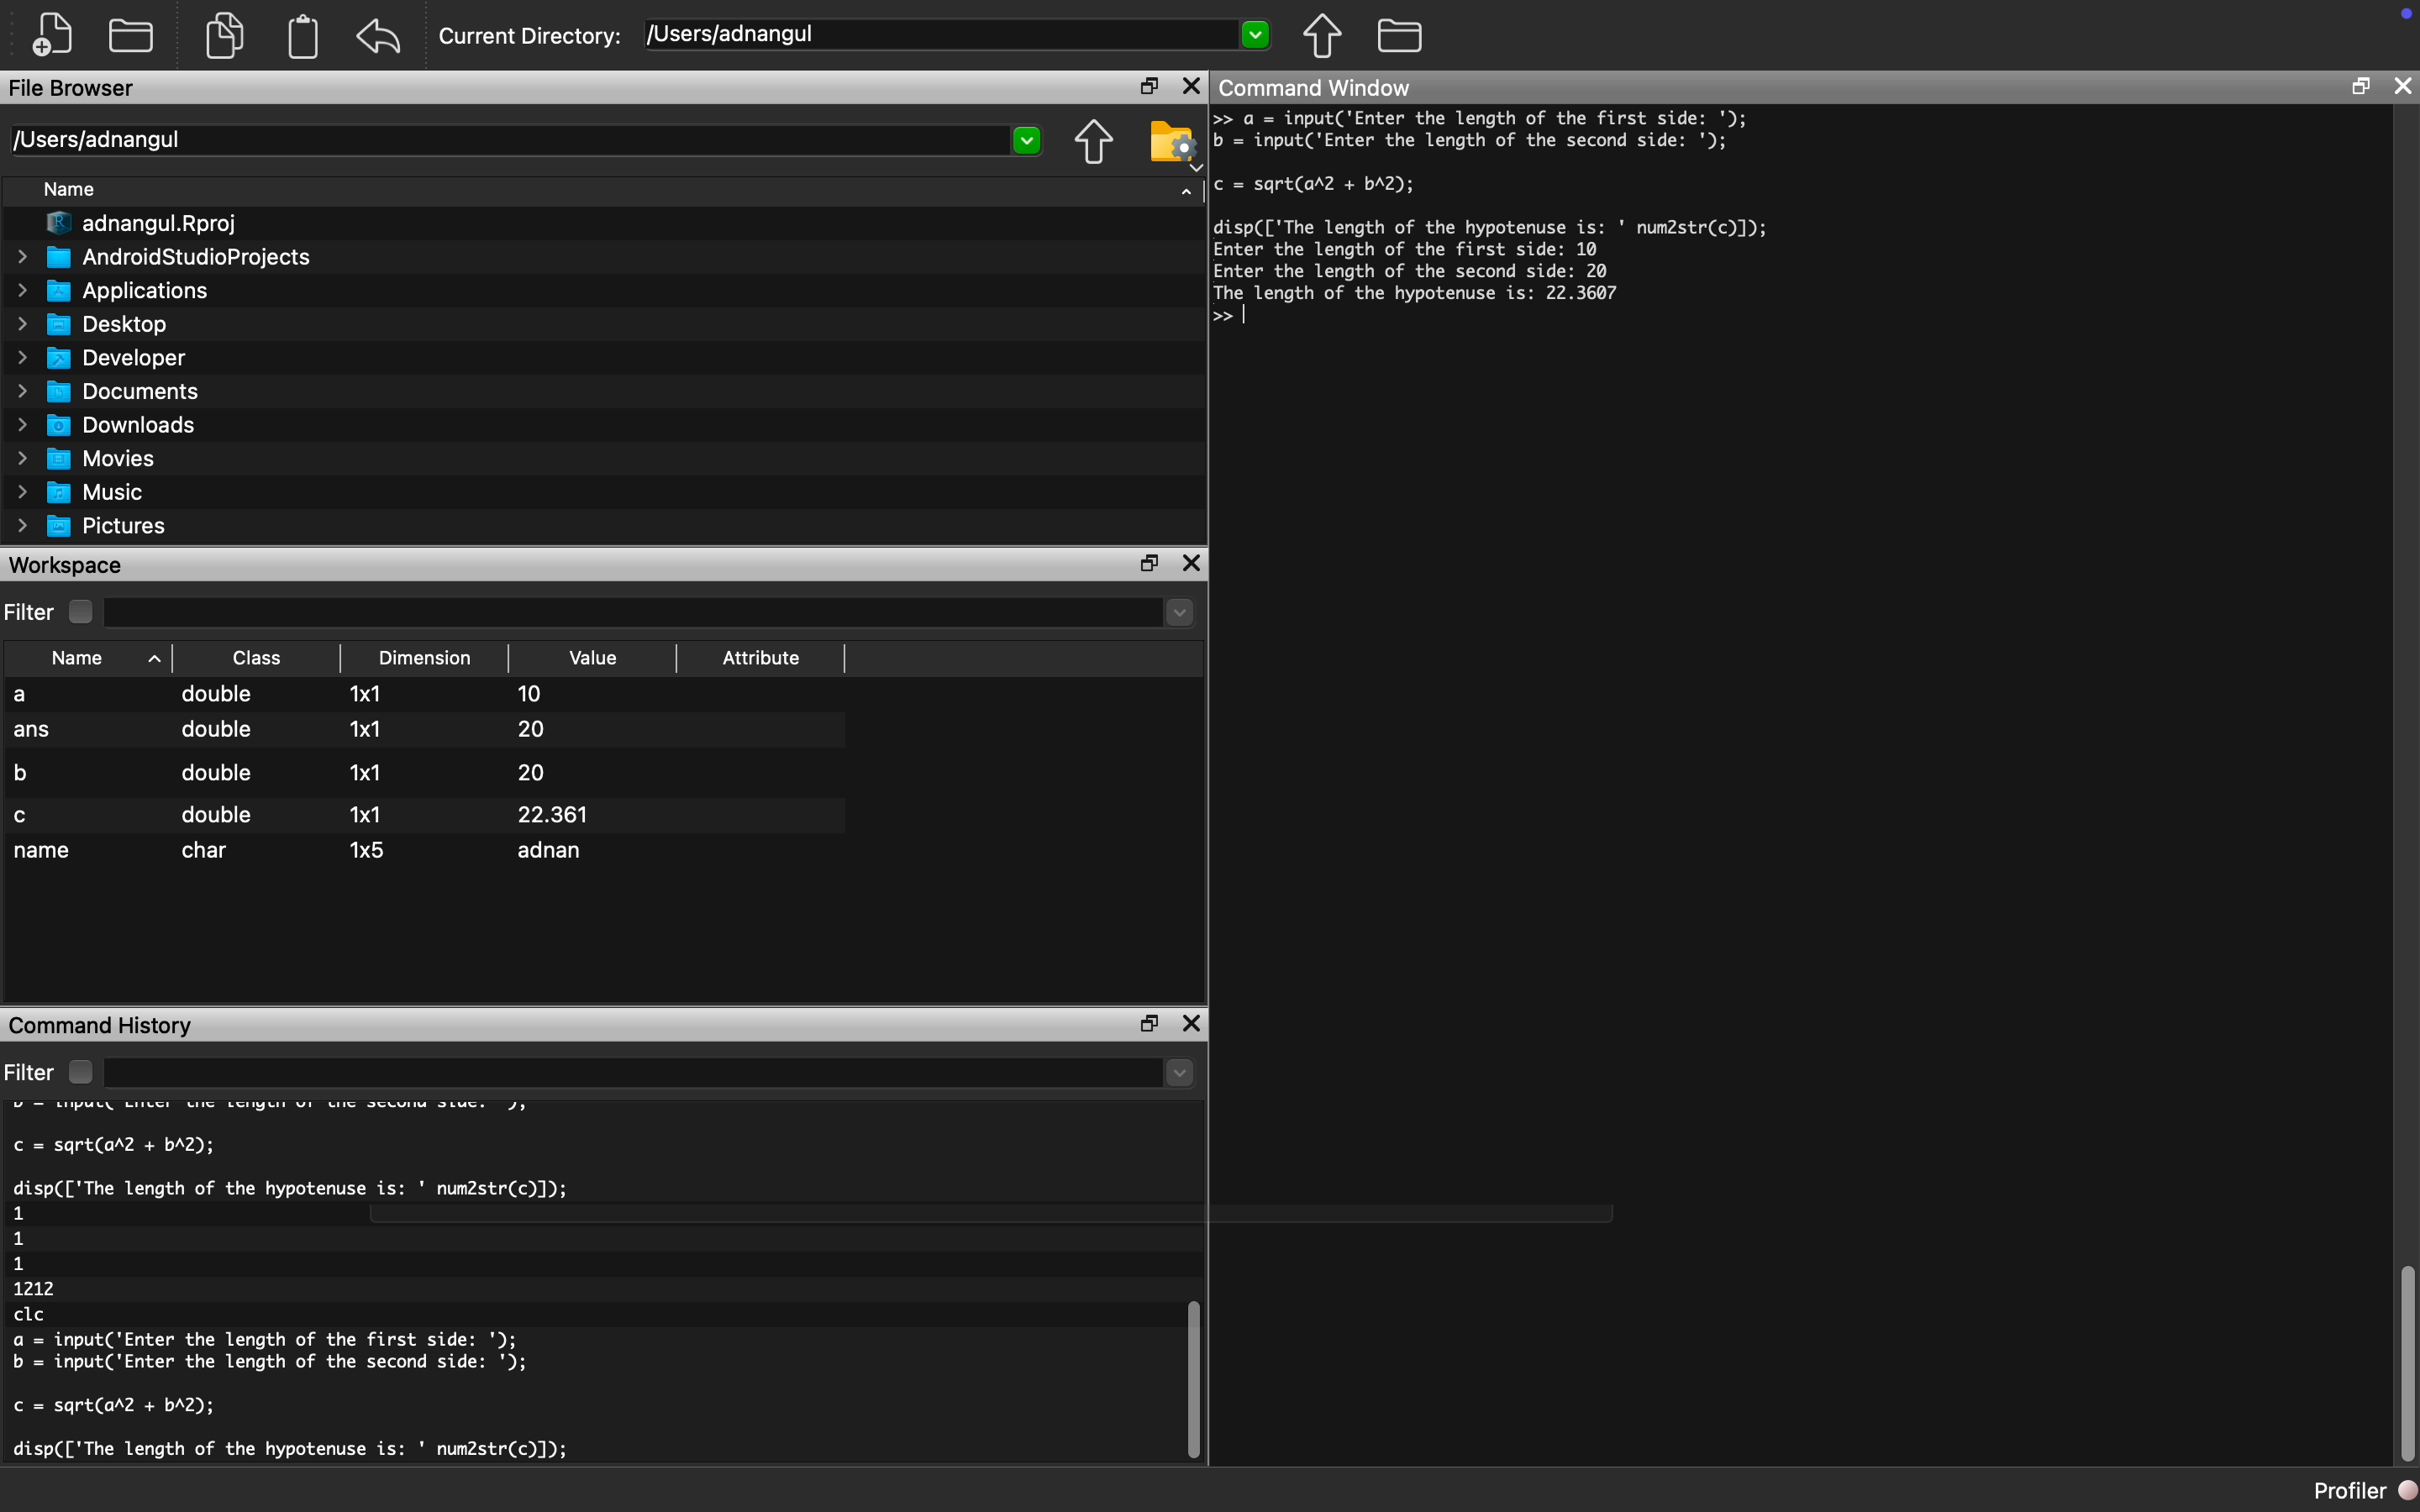 The image size is (2420, 1512). What do you see at coordinates (94, 657) in the screenshot?
I see `Name` at bounding box center [94, 657].